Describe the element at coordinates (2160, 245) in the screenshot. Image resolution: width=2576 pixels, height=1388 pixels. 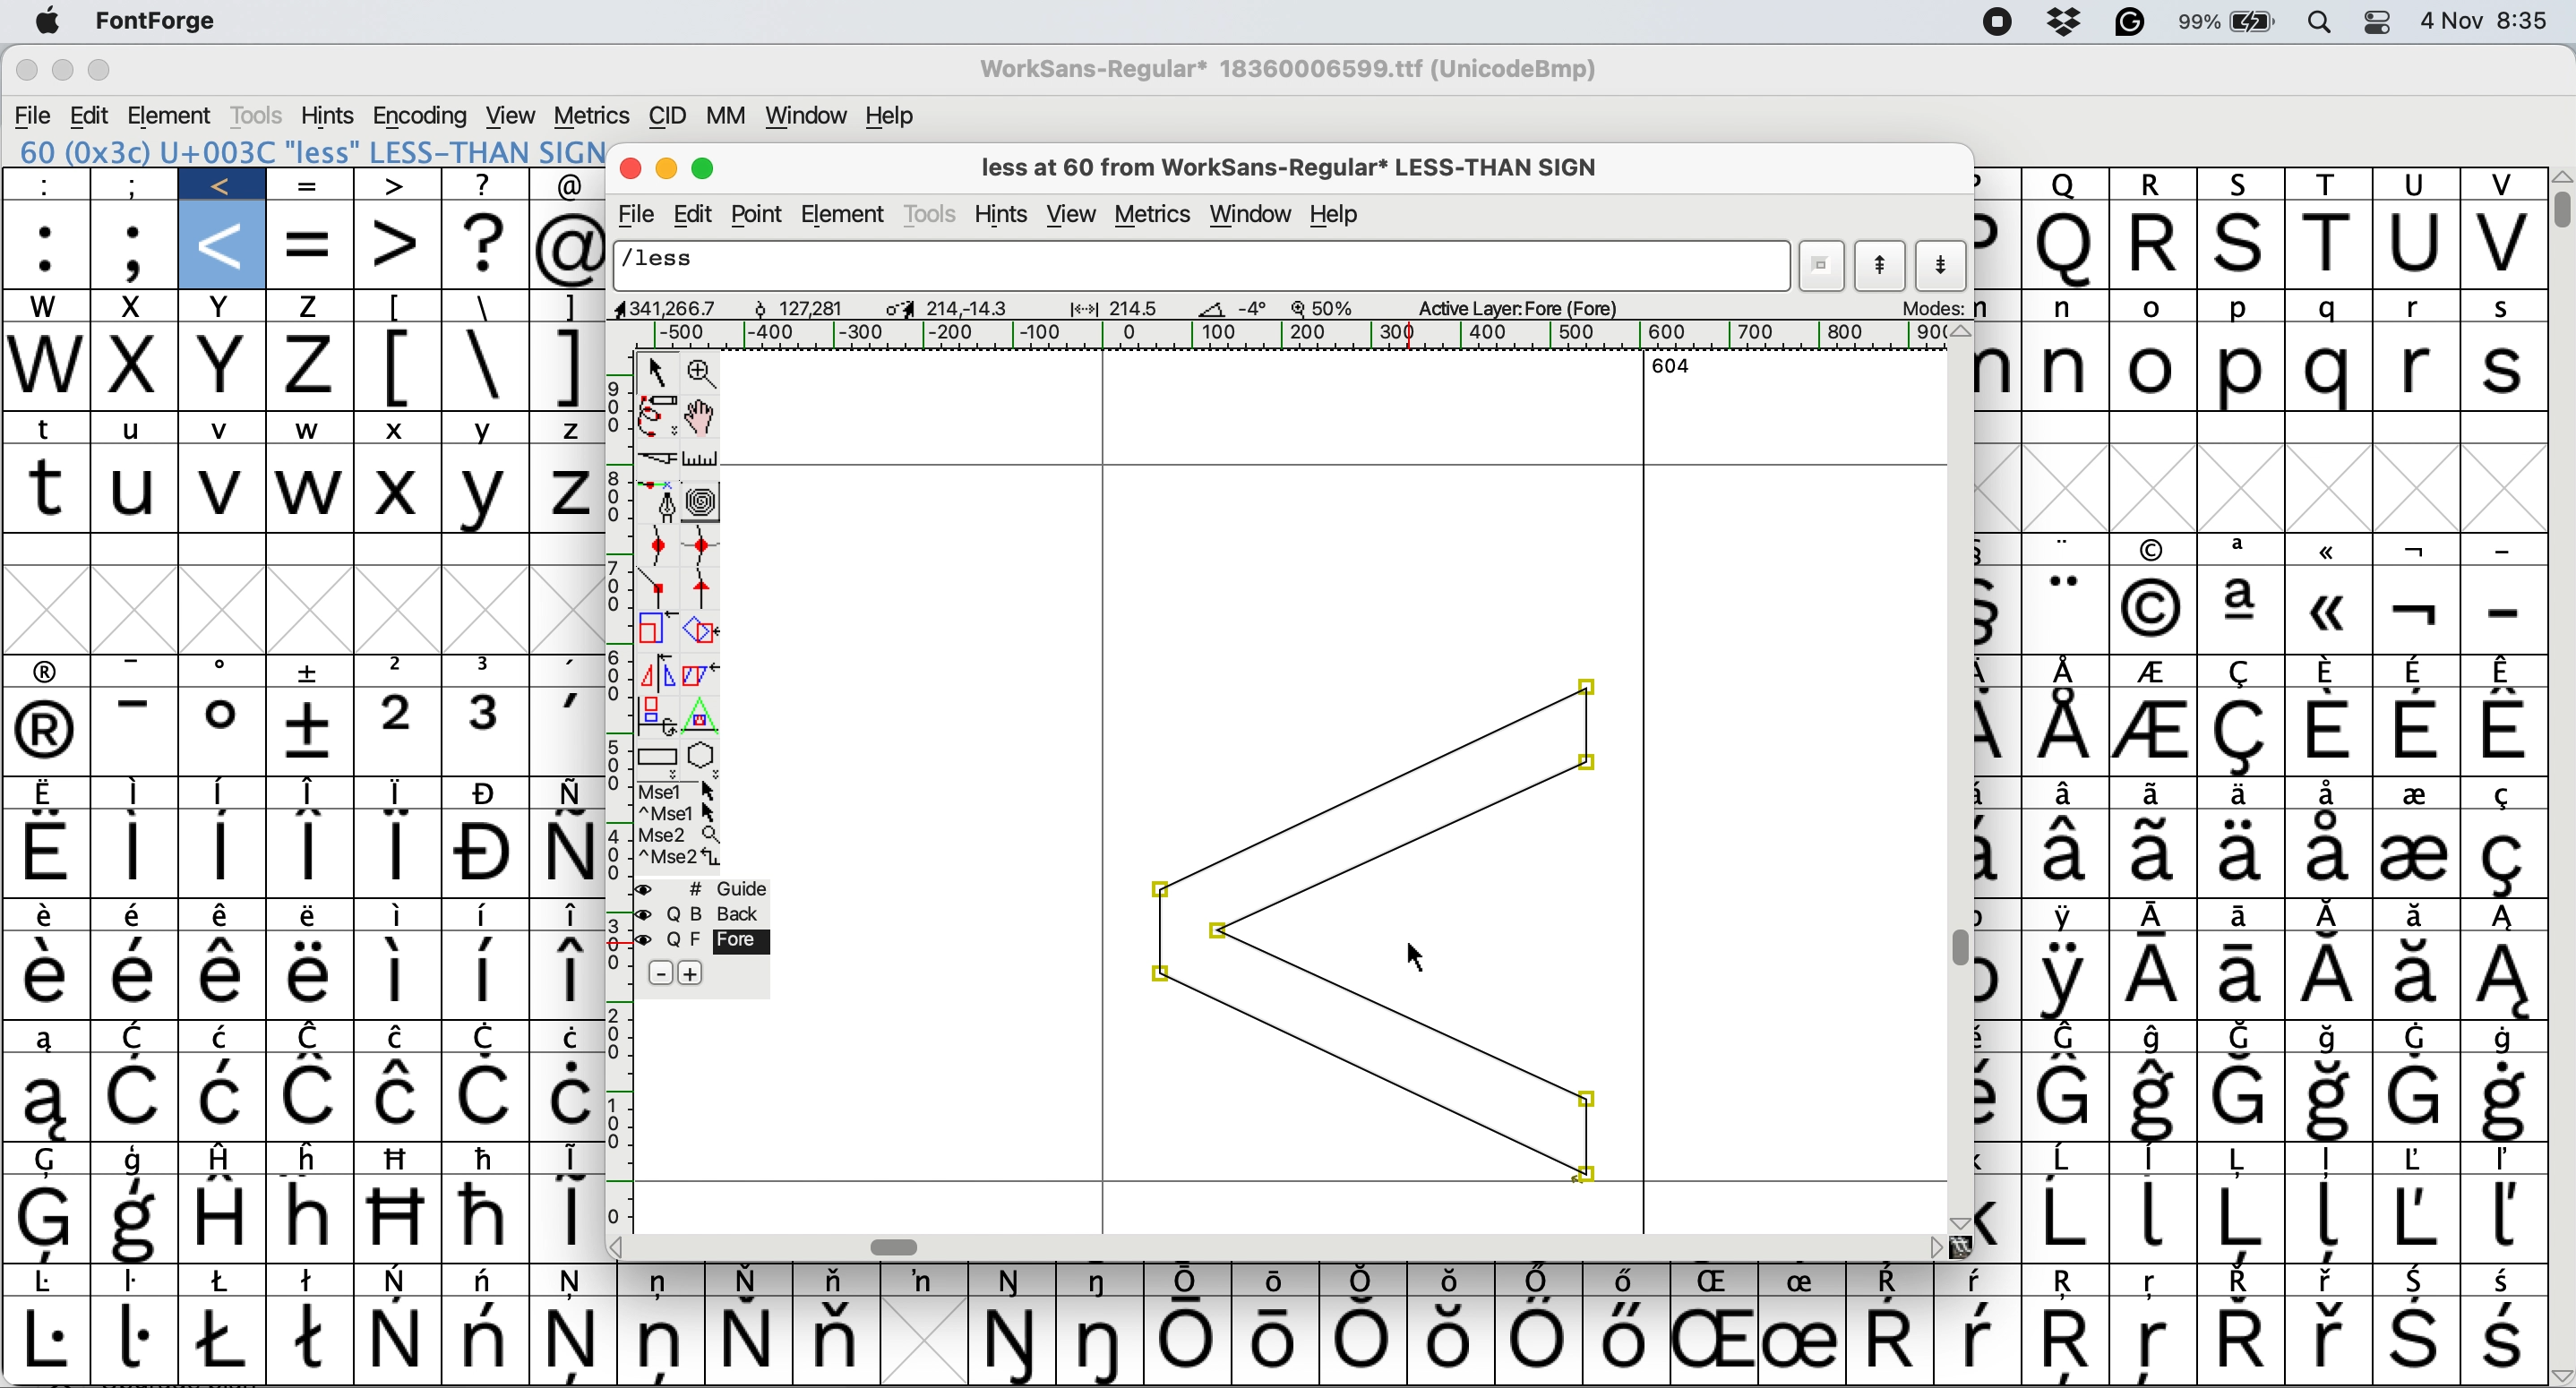
I see `r` at that location.